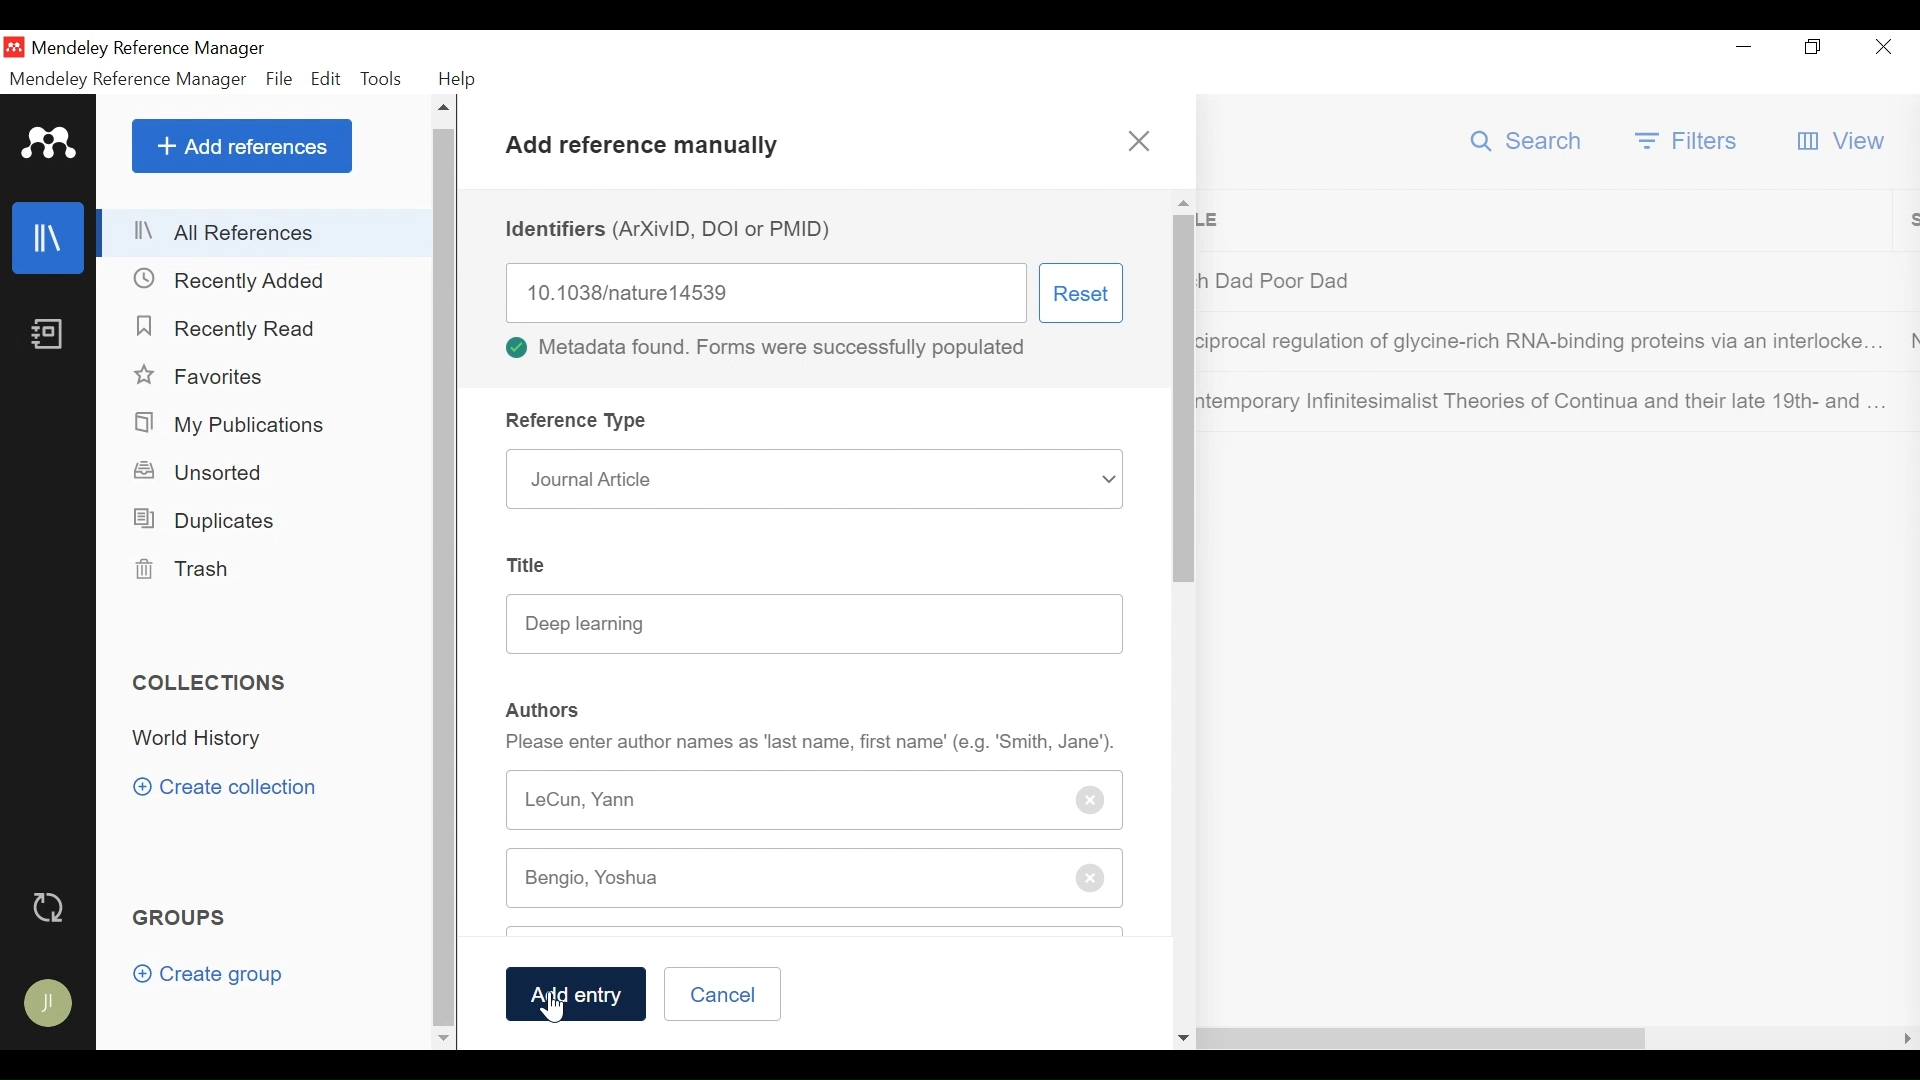 The width and height of the screenshot is (1920, 1080). I want to click on minimize, so click(1744, 49).